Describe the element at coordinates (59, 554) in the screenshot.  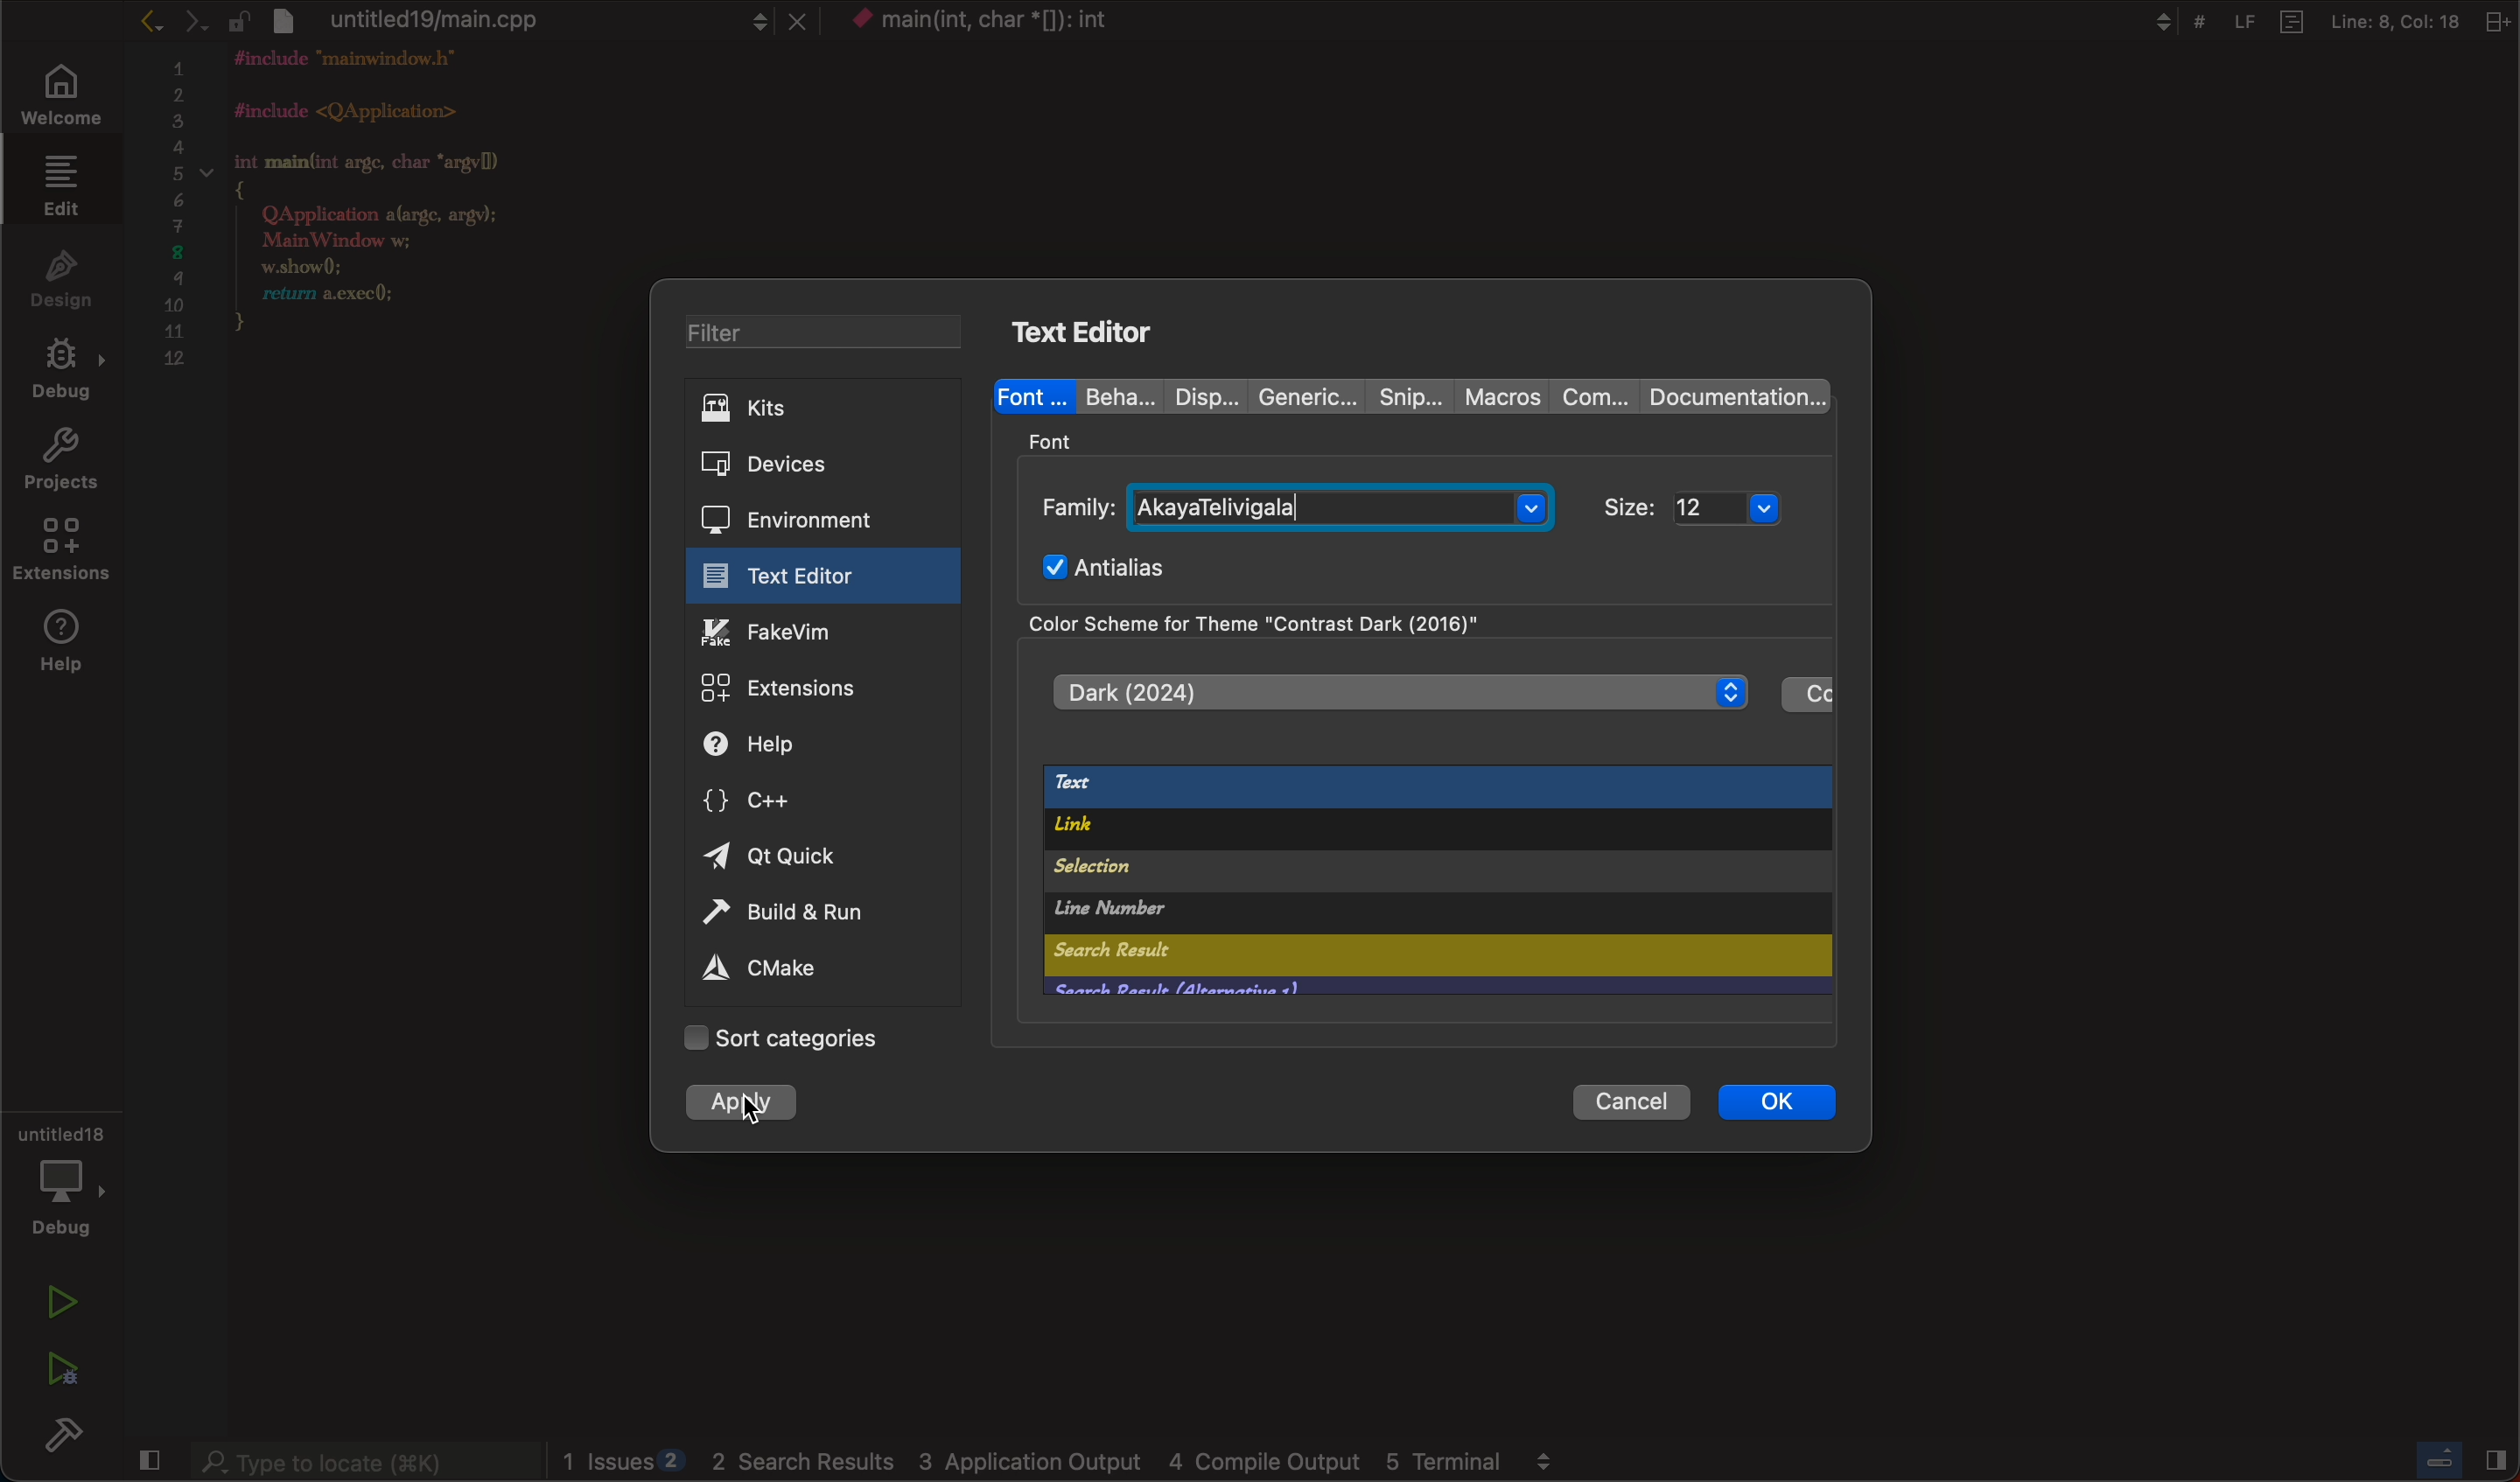
I see `extensions` at that location.